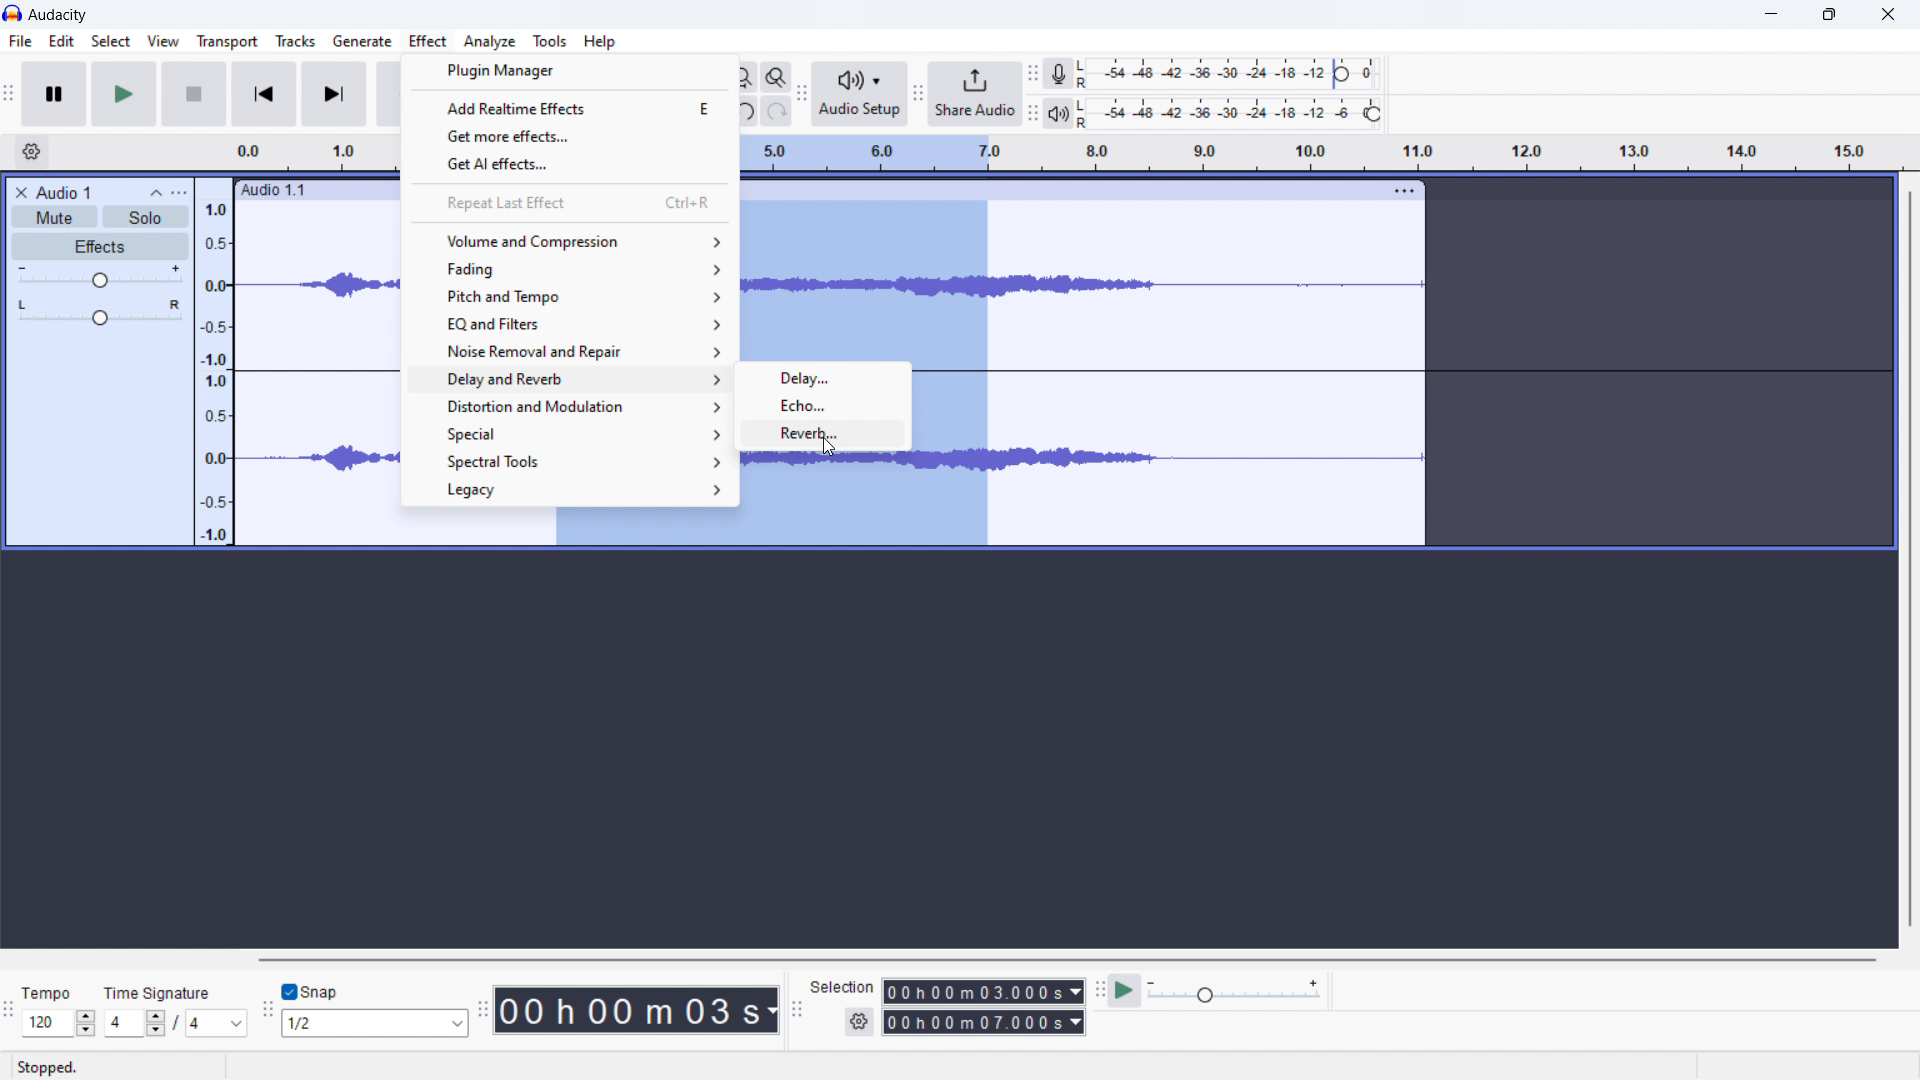 The width and height of the screenshot is (1920, 1080). Describe the element at coordinates (1034, 113) in the screenshot. I see `playback meter toolbar` at that location.